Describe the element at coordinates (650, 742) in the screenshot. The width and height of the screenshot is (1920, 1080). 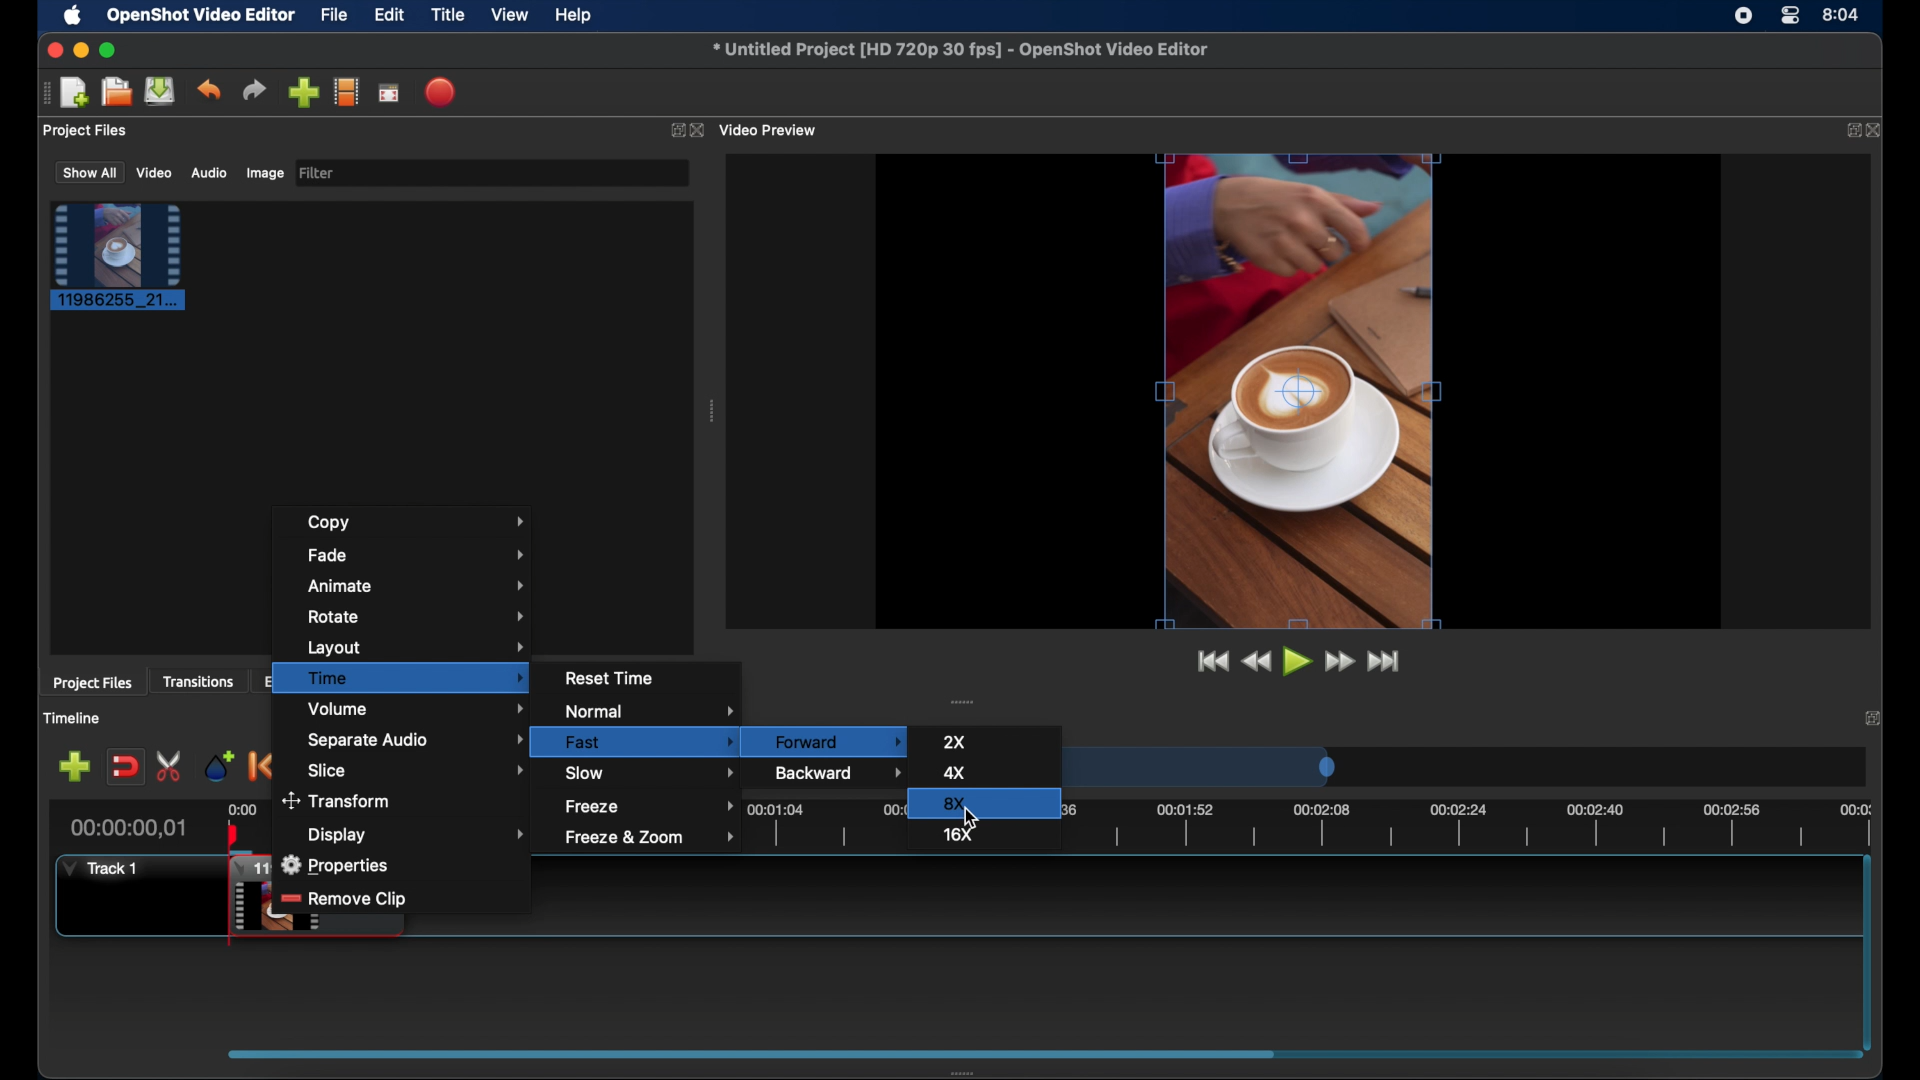
I see `fastmenu` at that location.